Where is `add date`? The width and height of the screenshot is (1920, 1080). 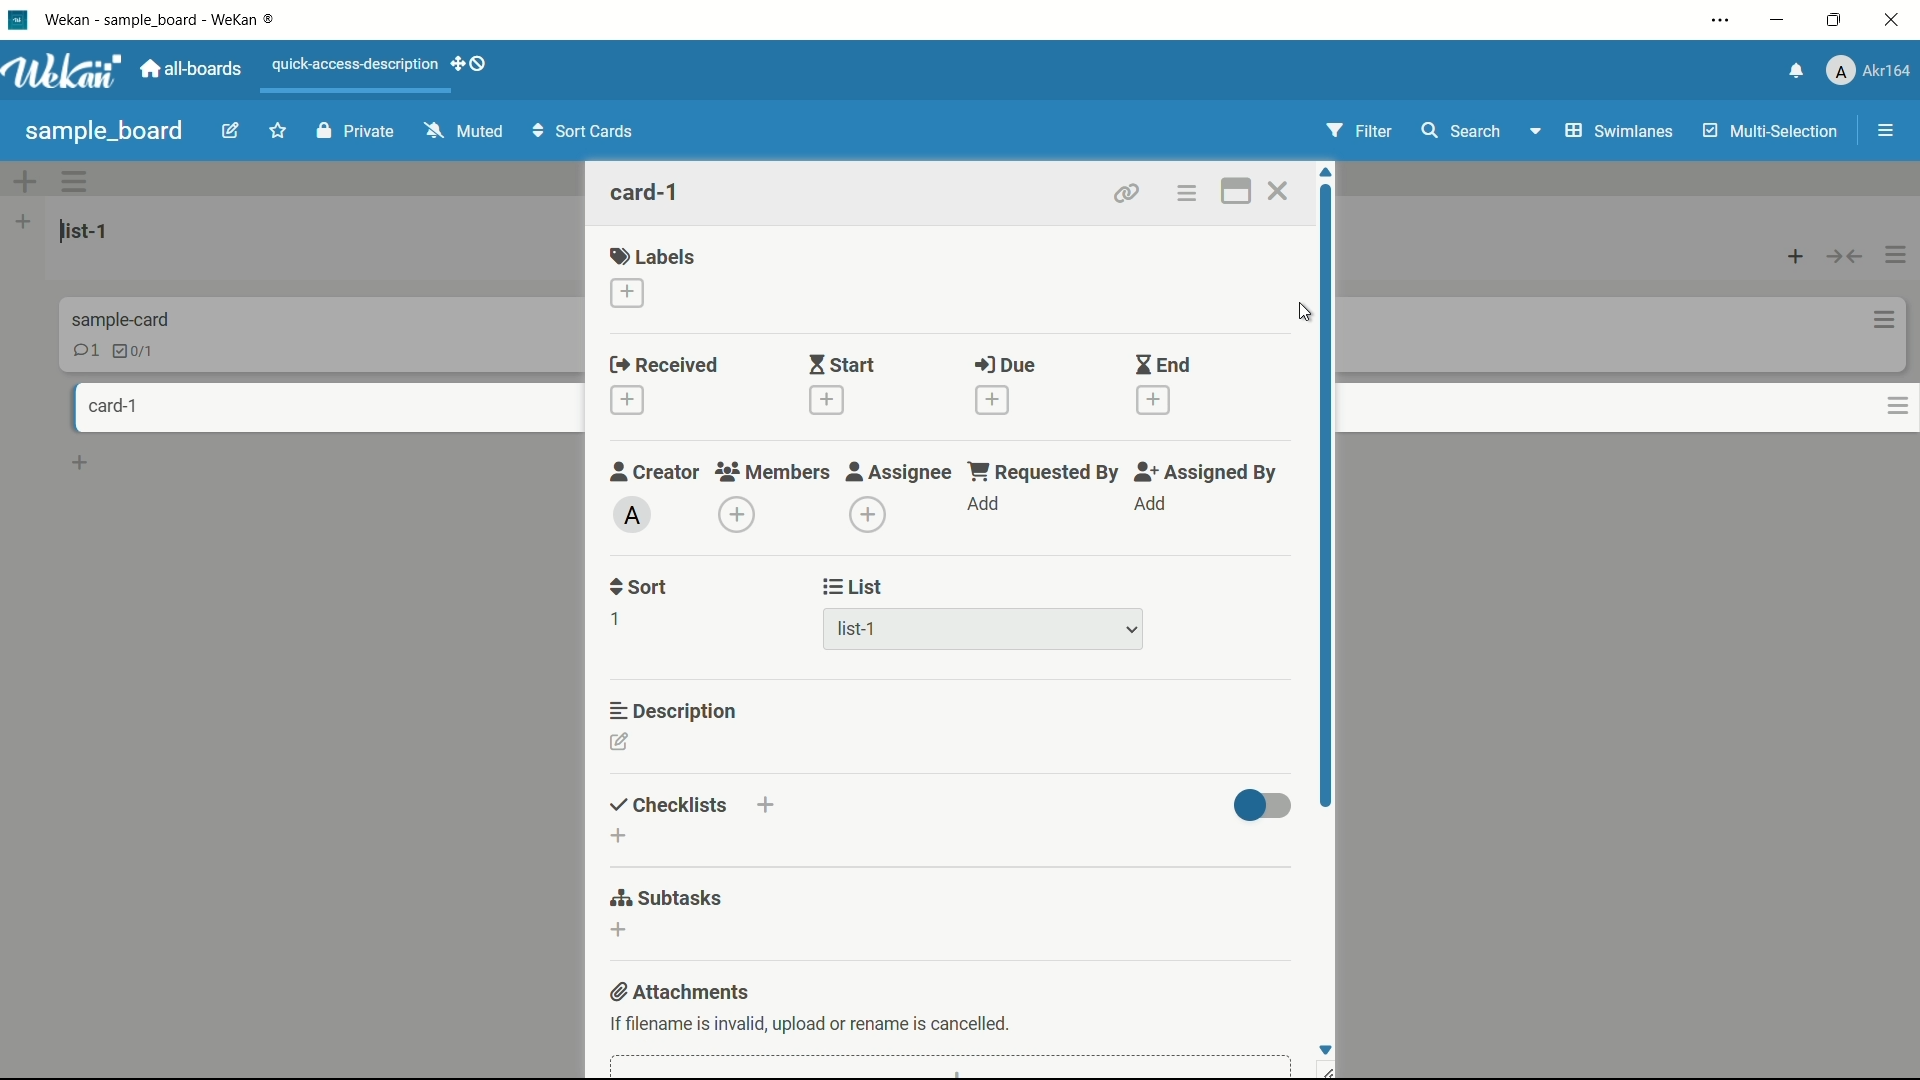 add date is located at coordinates (825, 401).